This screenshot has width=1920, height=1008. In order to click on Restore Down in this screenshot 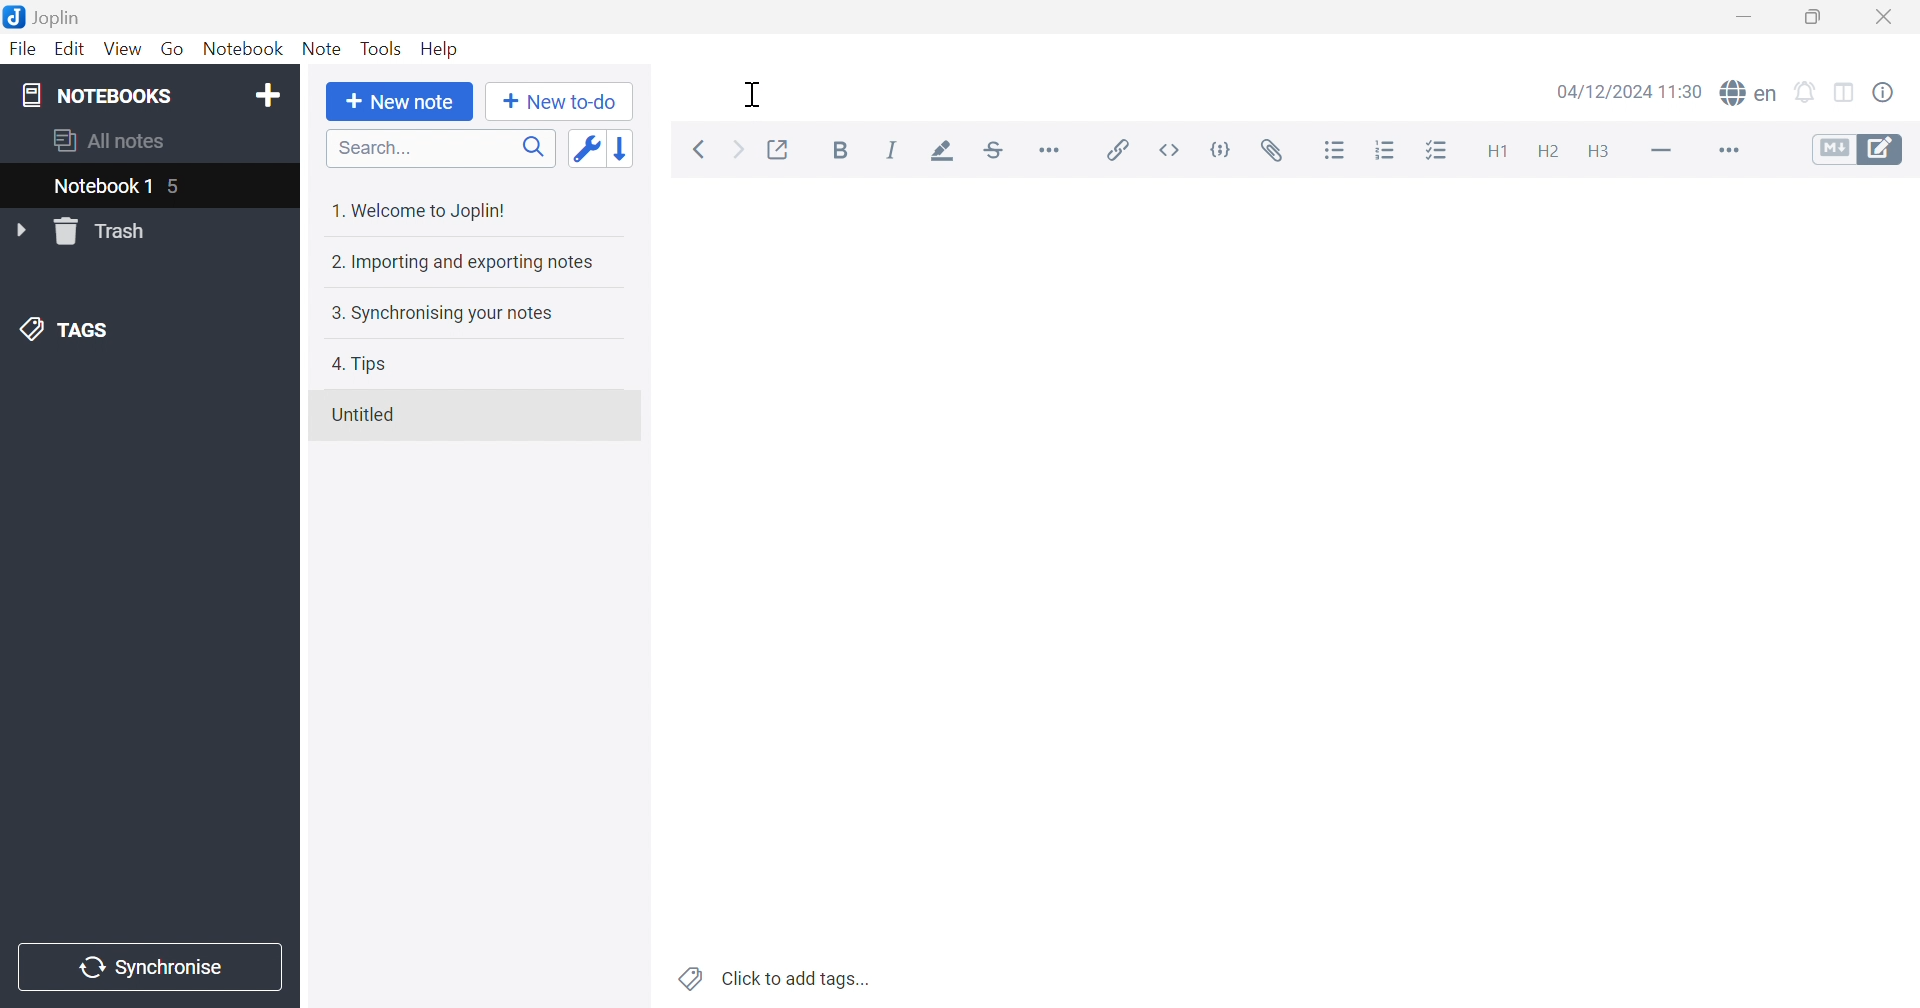, I will do `click(1814, 18)`.